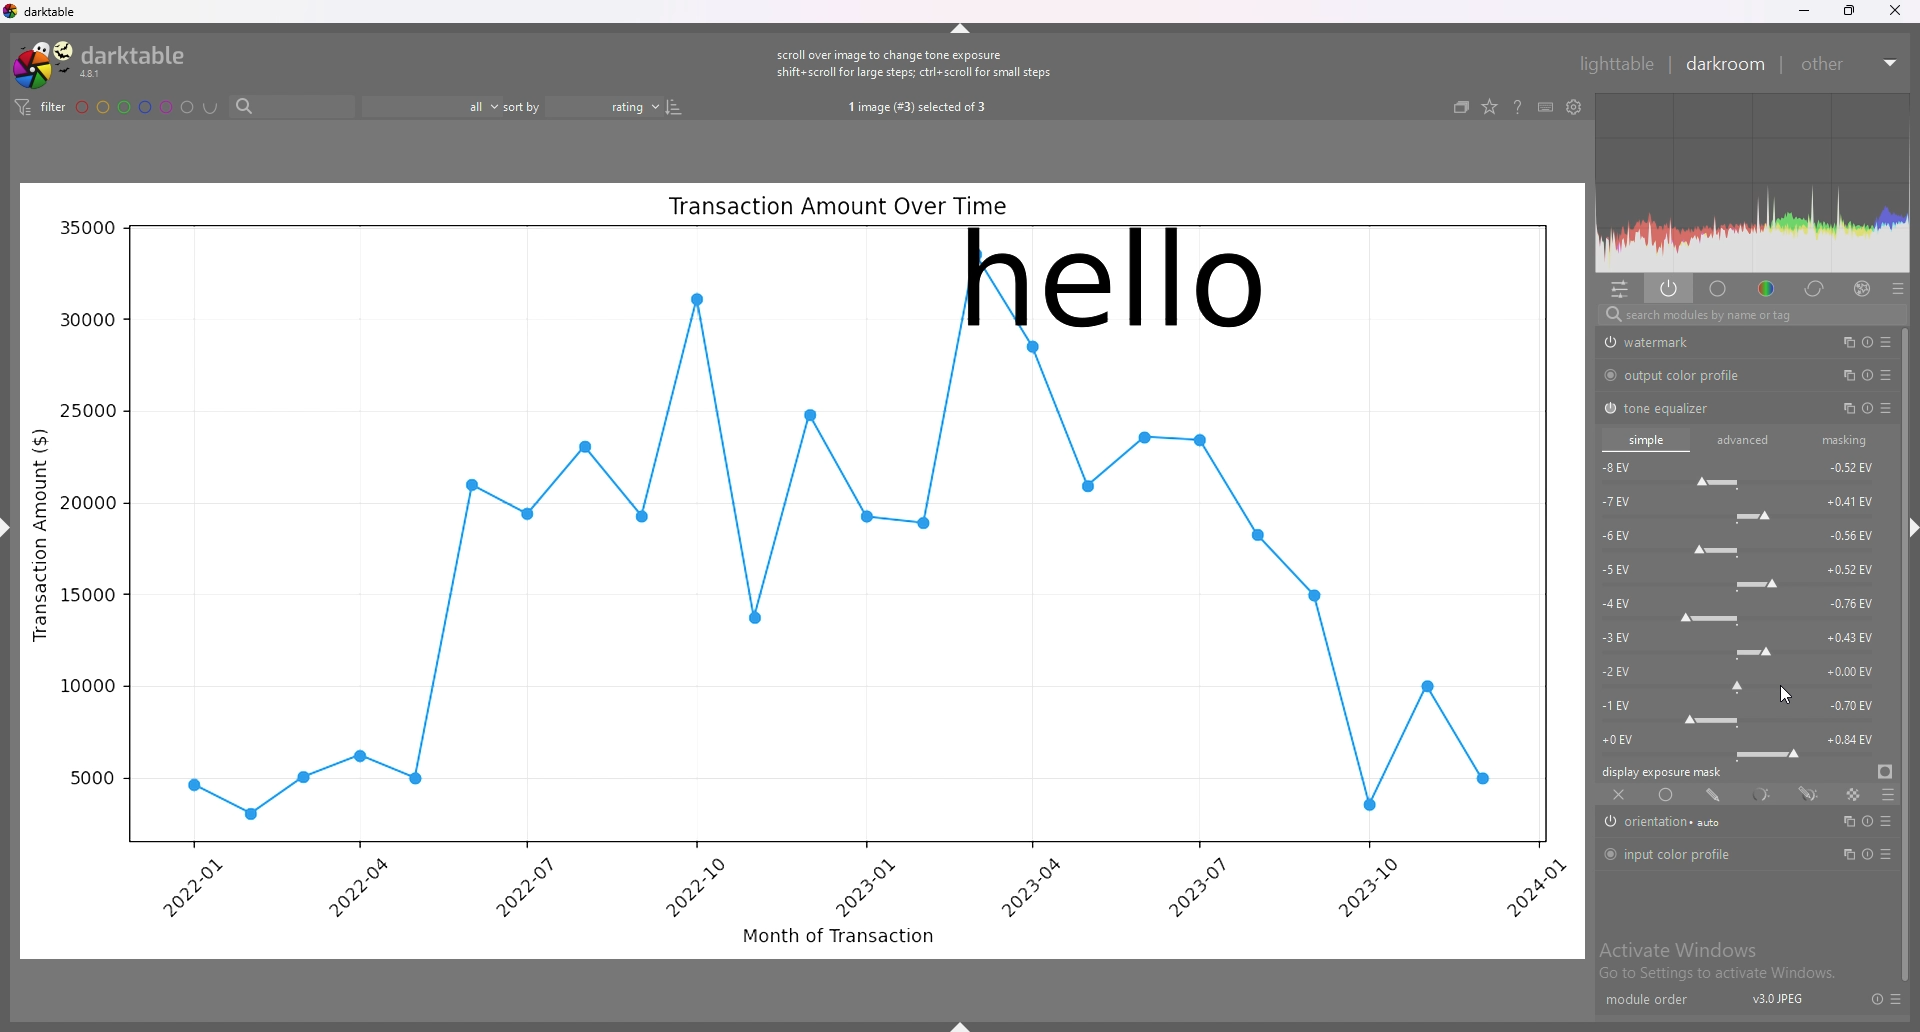 This screenshot has height=1032, width=1920. Describe the element at coordinates (430, 108) in the screenshot. I see `filter by images rating` at that location.